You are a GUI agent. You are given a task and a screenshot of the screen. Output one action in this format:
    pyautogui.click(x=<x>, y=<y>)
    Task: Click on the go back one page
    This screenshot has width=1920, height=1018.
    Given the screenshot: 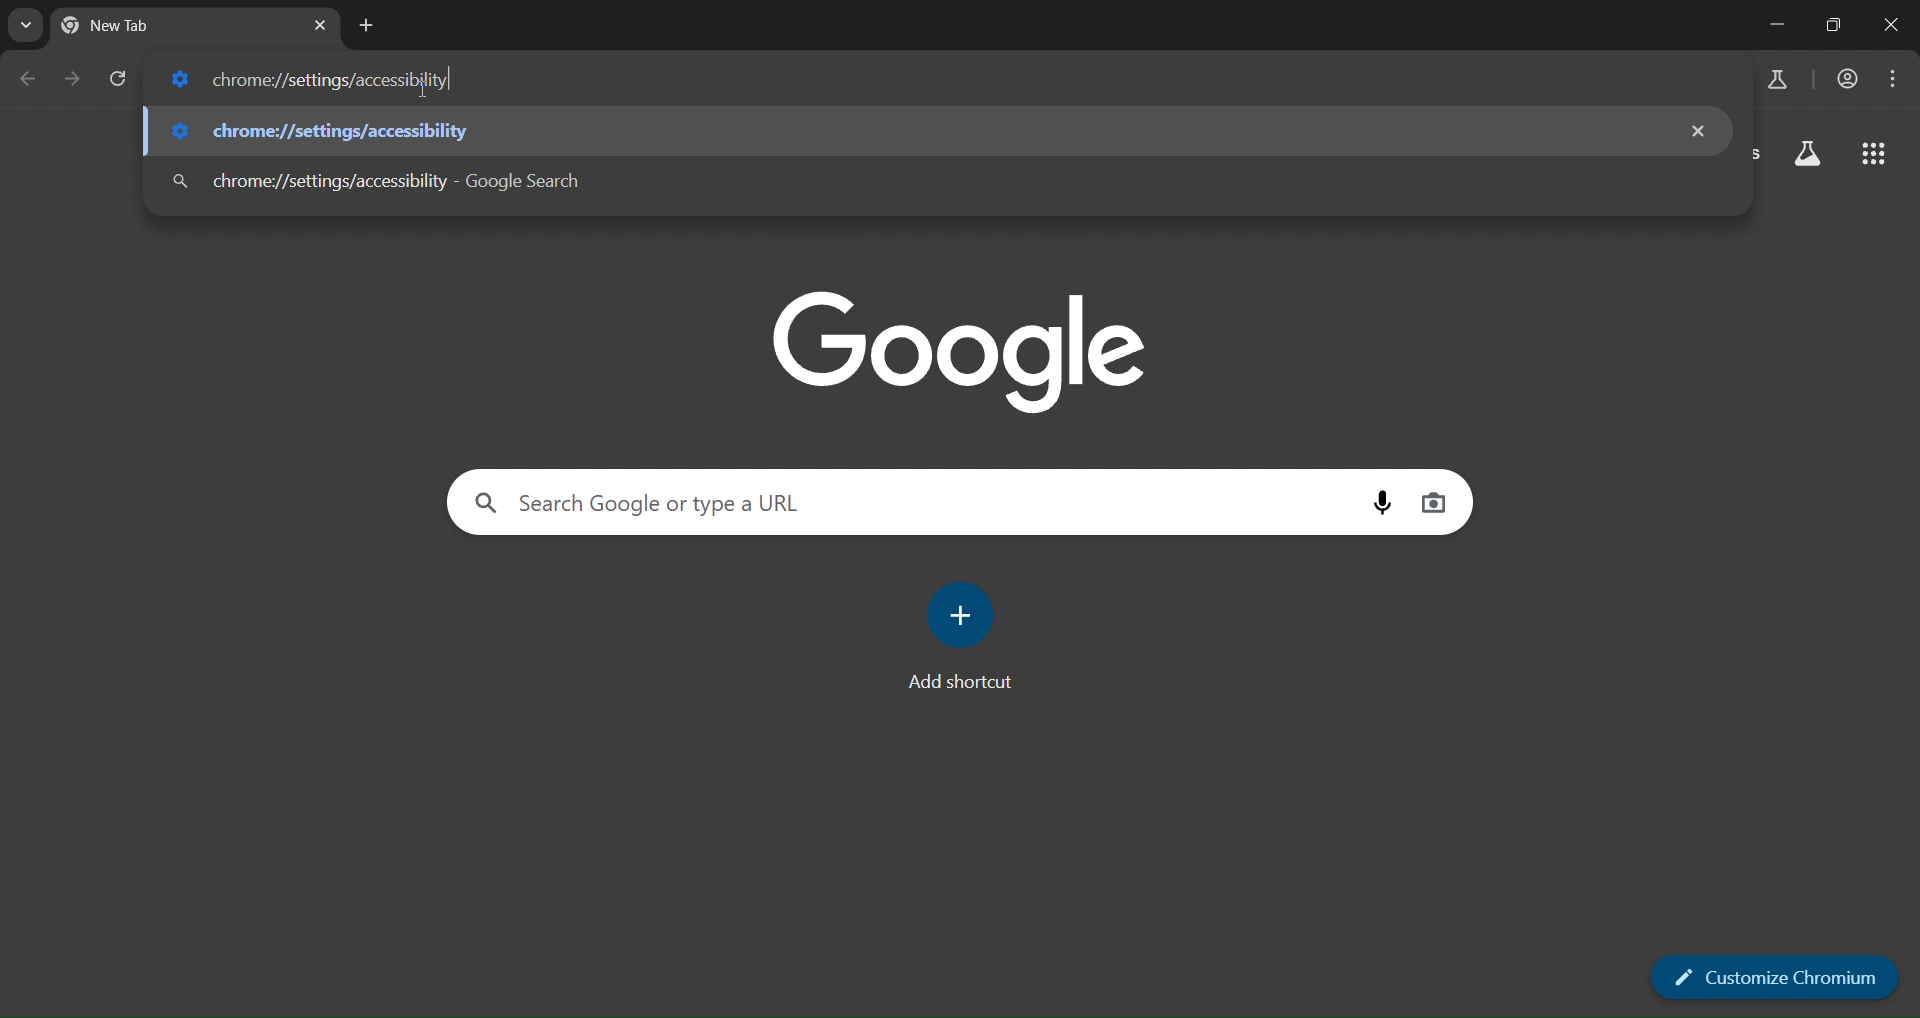 What is the action you would take?
    pyautogui.click(x=29, y=79)
    